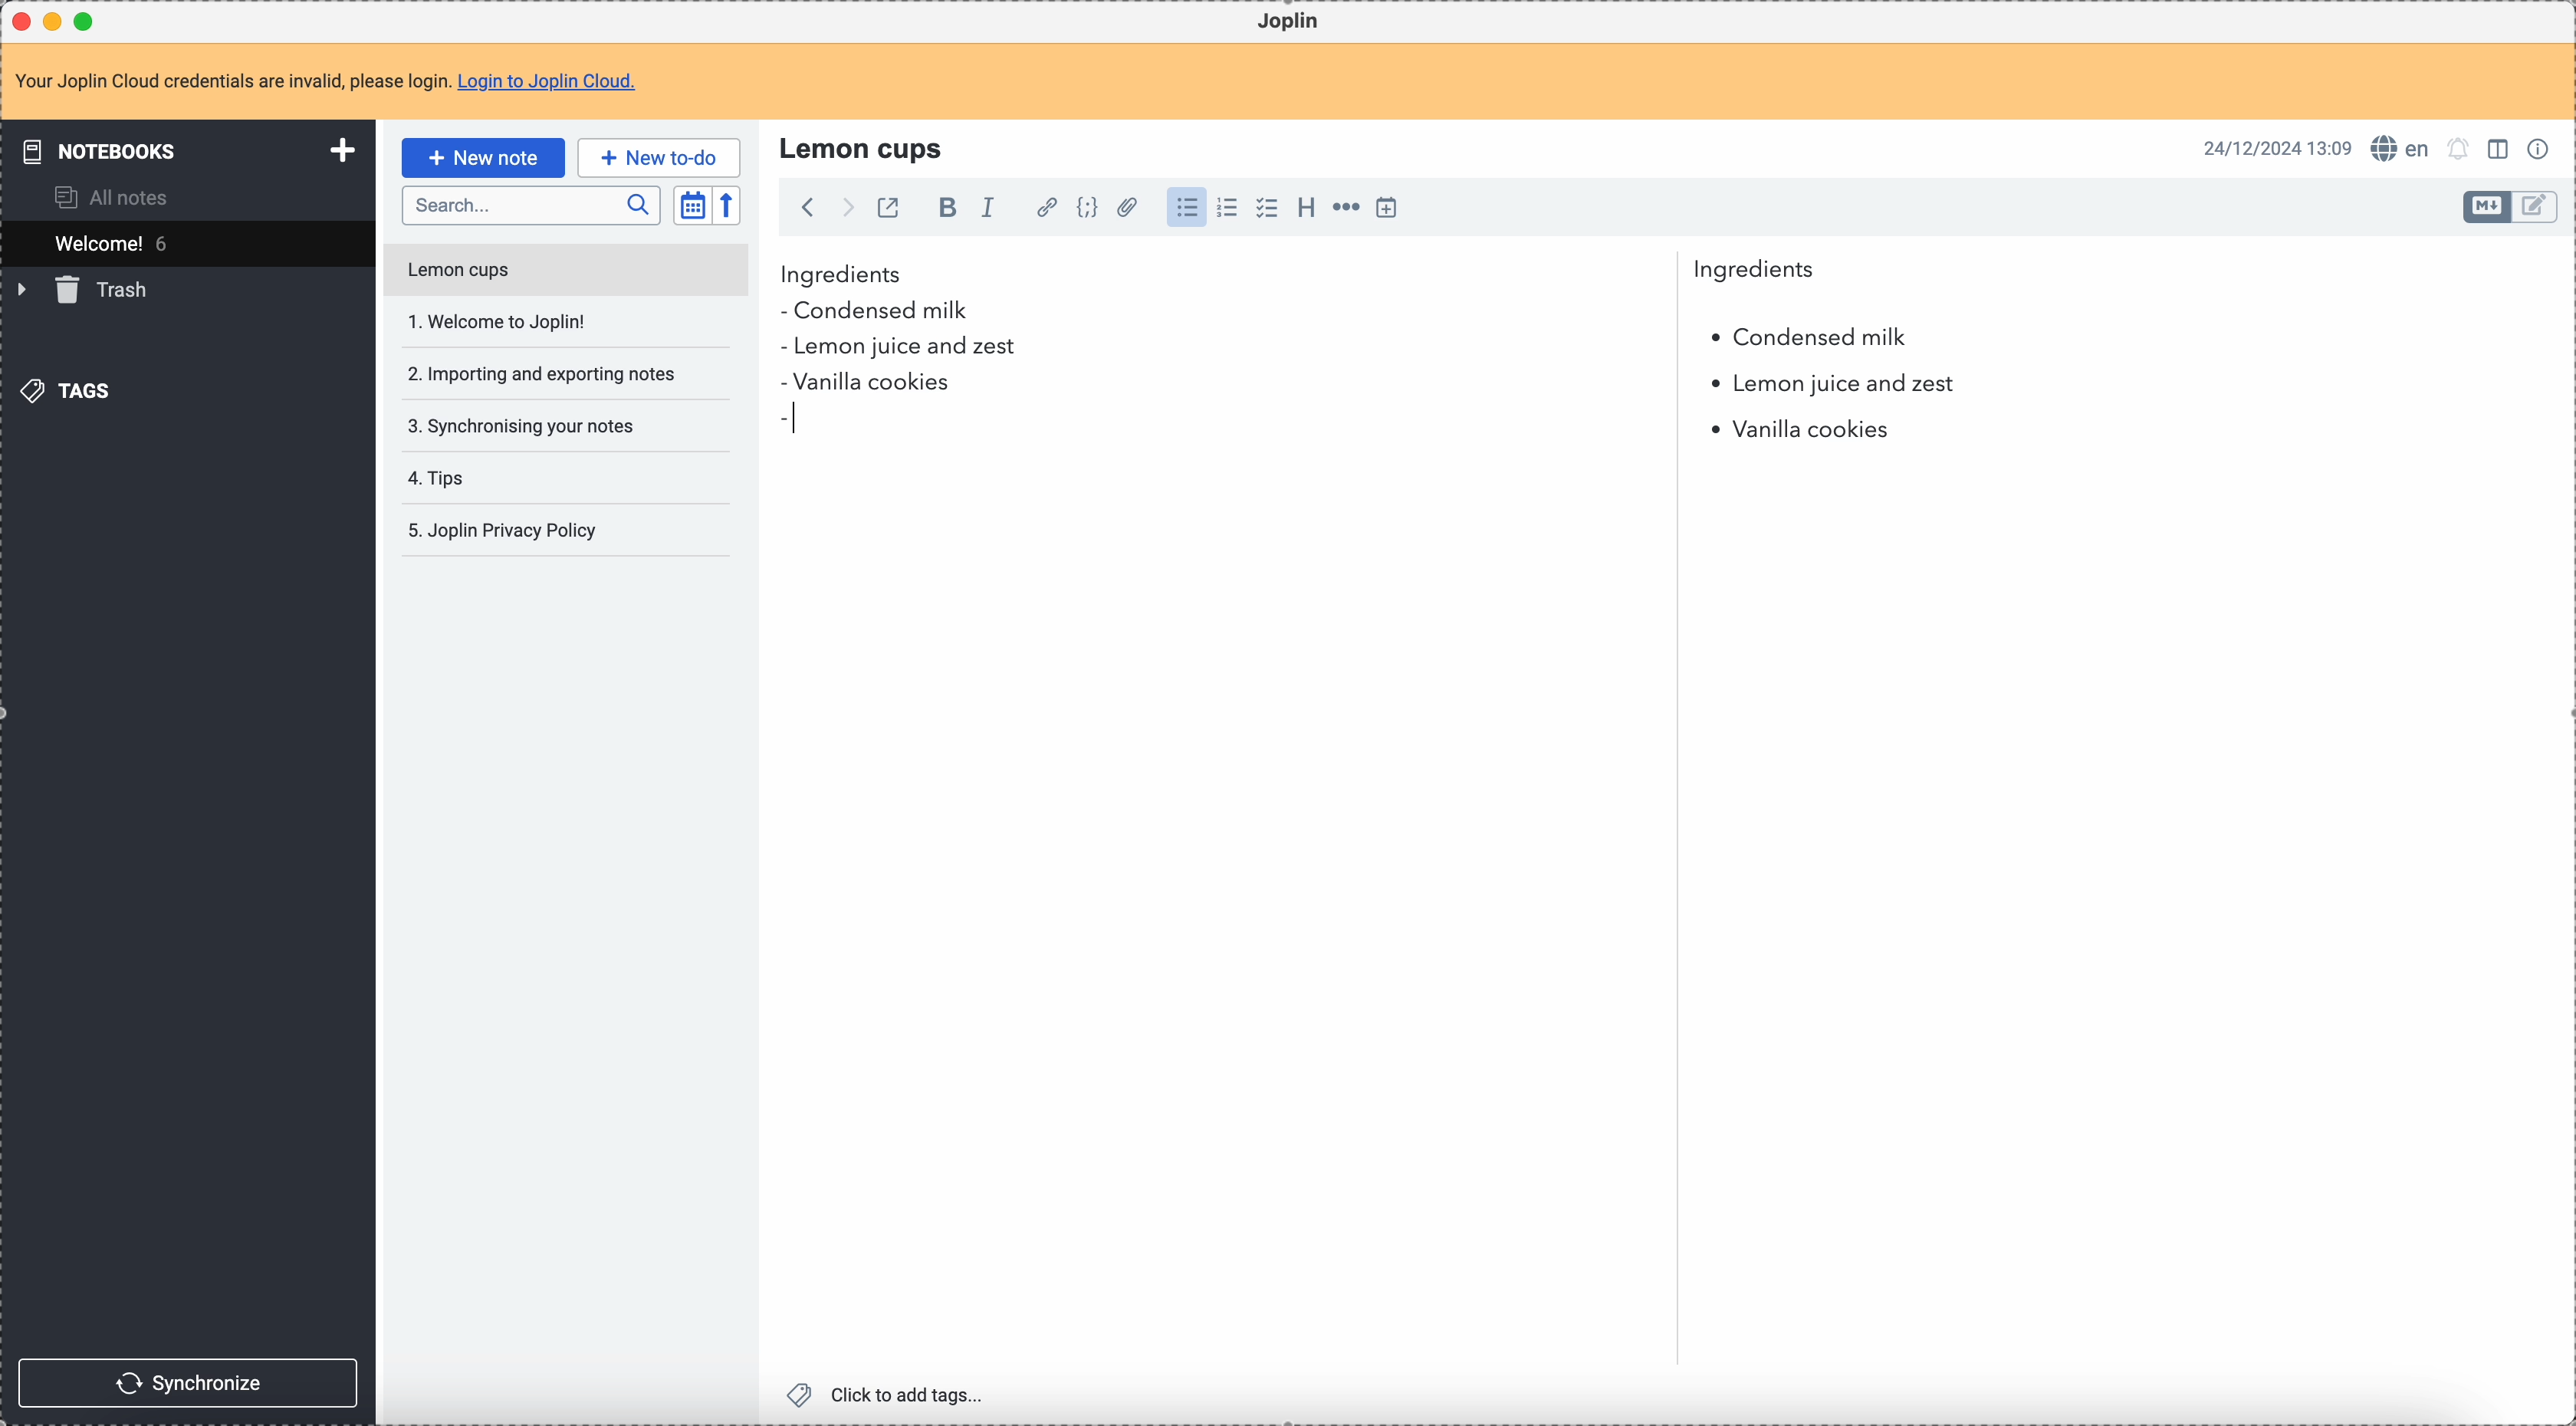 This screenshot has width=2576, height=1426. I want to click on insert time, so click(1386, 207).